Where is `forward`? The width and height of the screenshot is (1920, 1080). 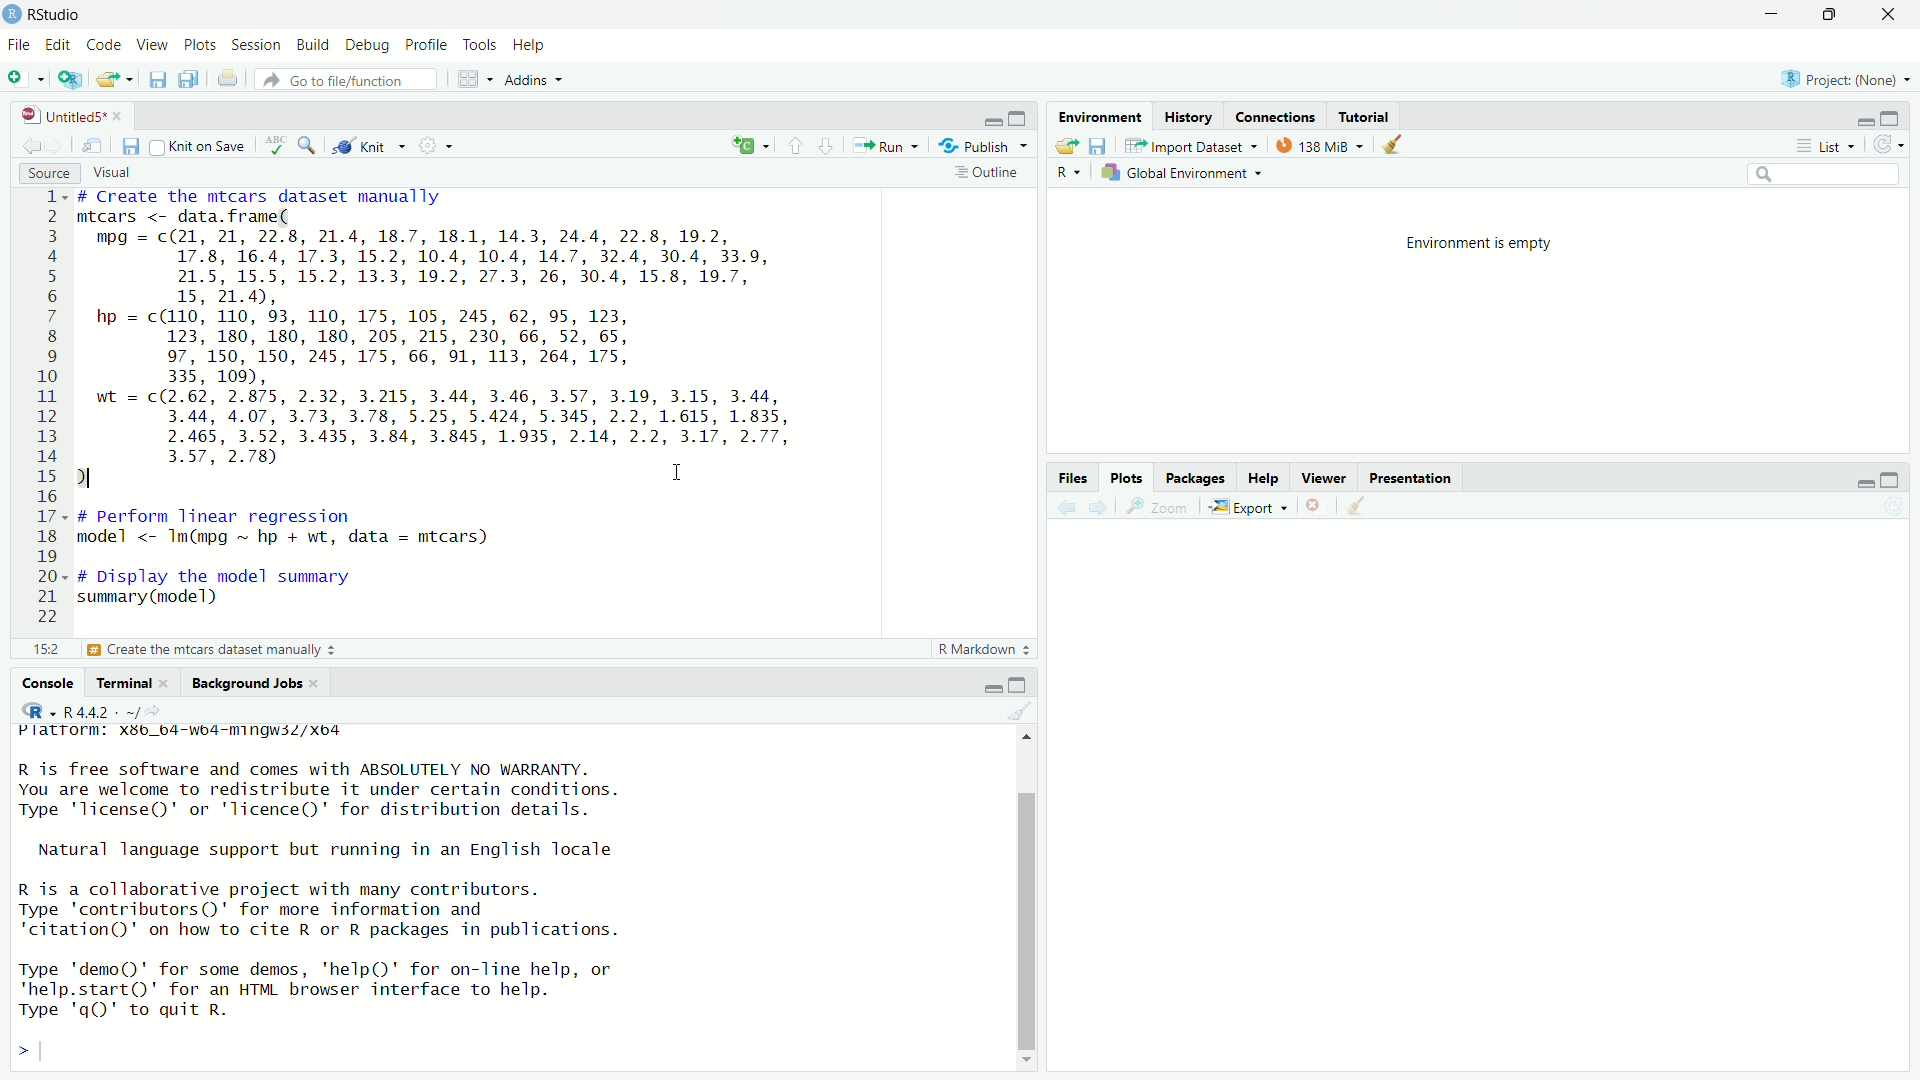
forward is located at coordinates (1102, 508).